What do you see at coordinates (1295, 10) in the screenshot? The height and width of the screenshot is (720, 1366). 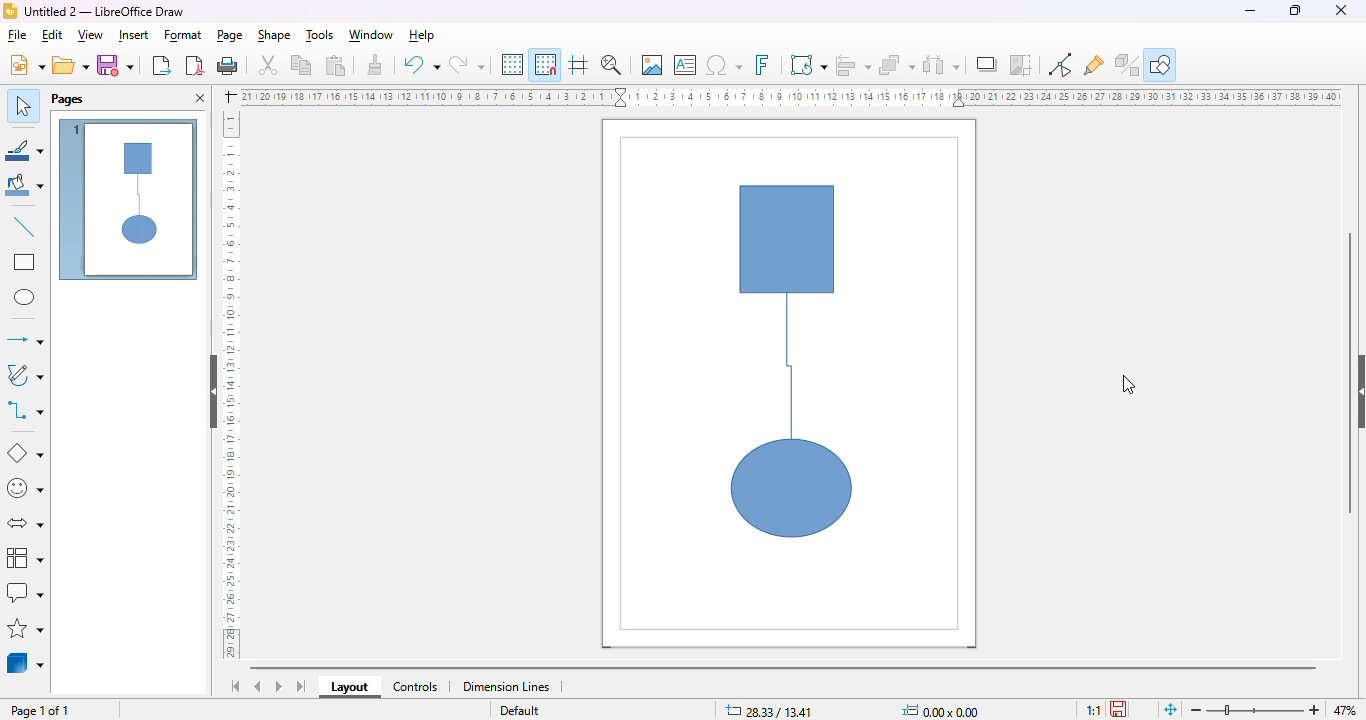 I see `maximize` at bounding box center [1295, 10].